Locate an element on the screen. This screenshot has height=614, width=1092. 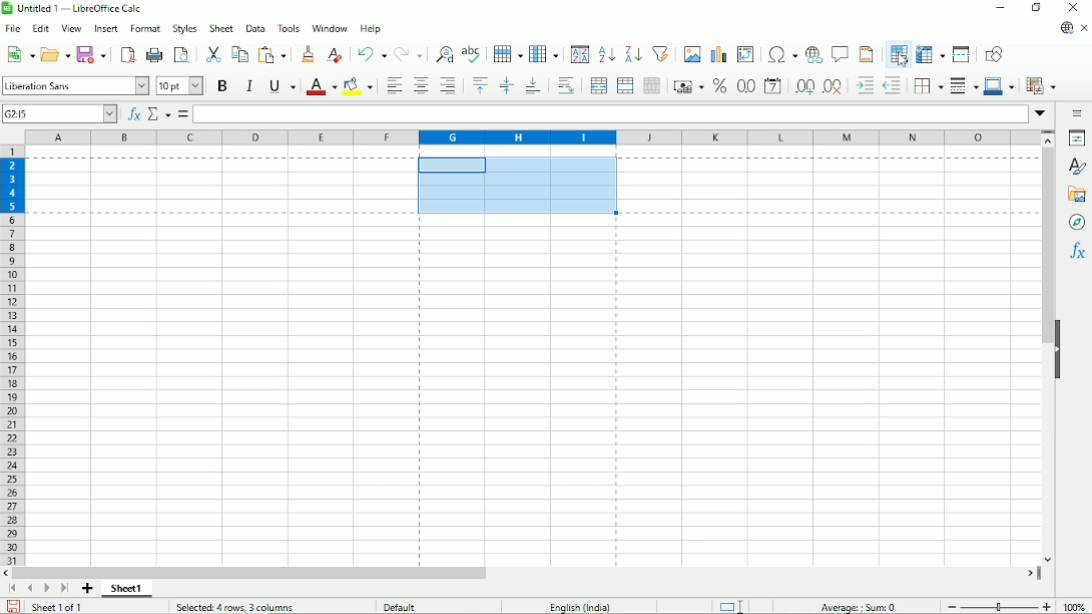
Align bottom is located at coordinates (533, 86).